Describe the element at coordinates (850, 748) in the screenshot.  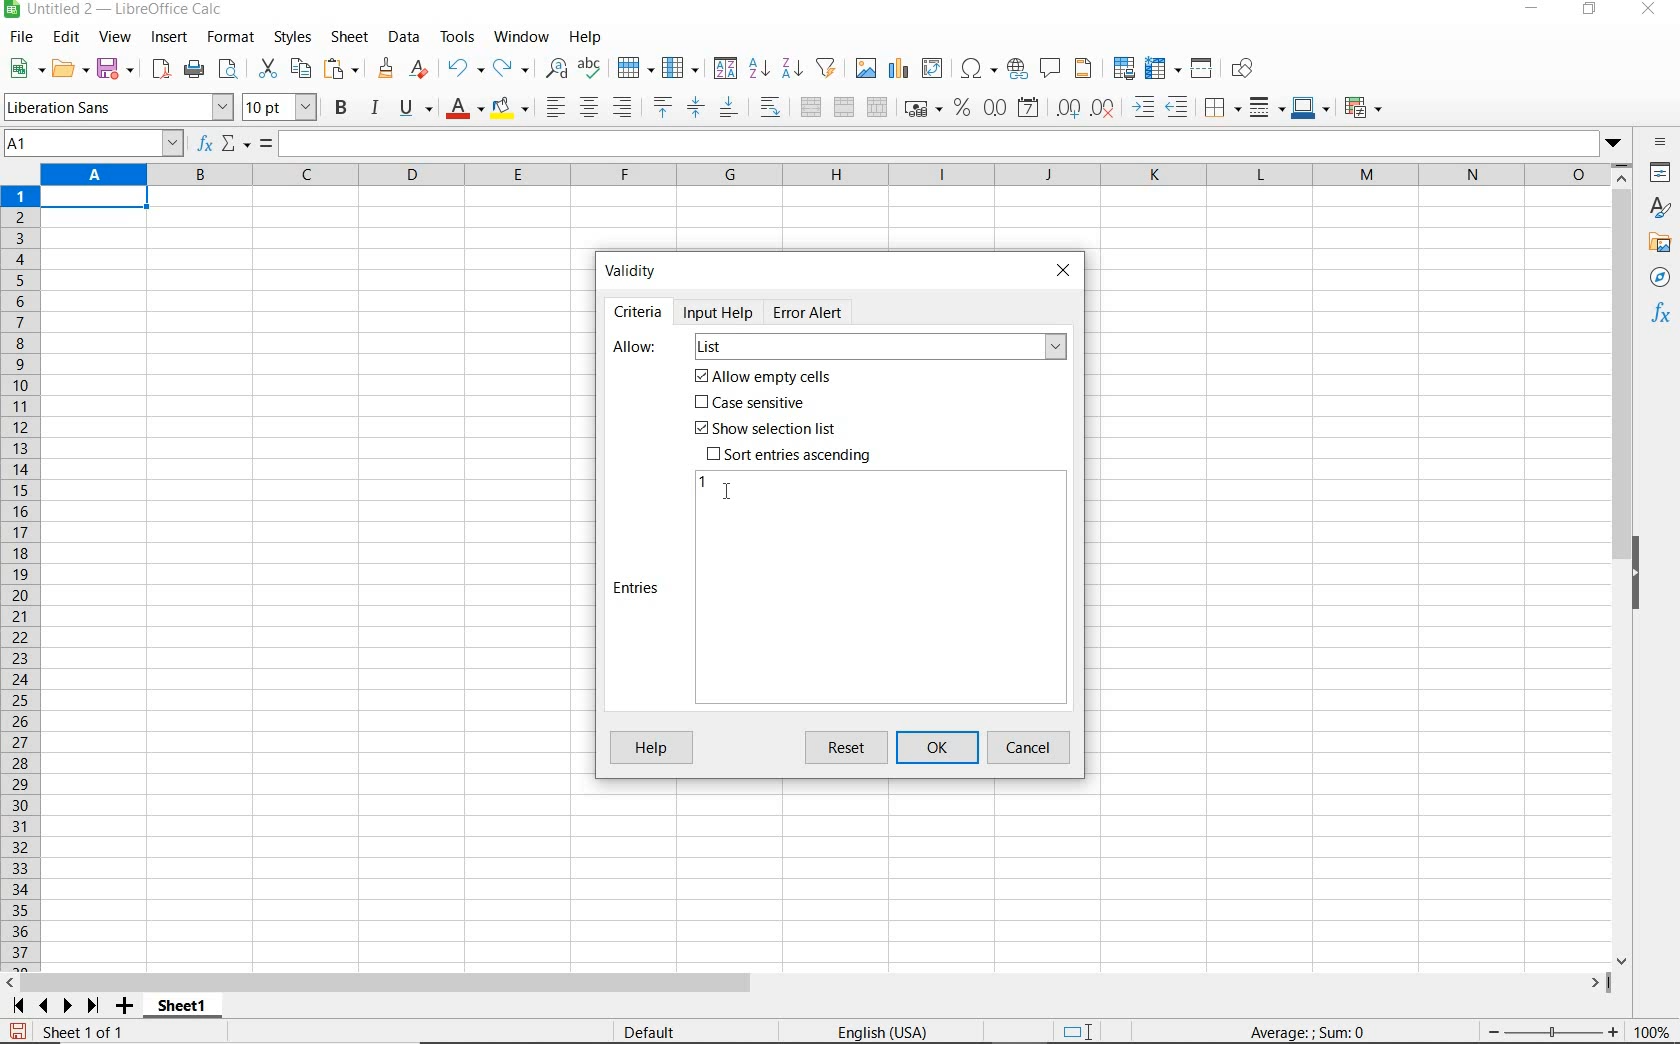
I see `reset` at that location.